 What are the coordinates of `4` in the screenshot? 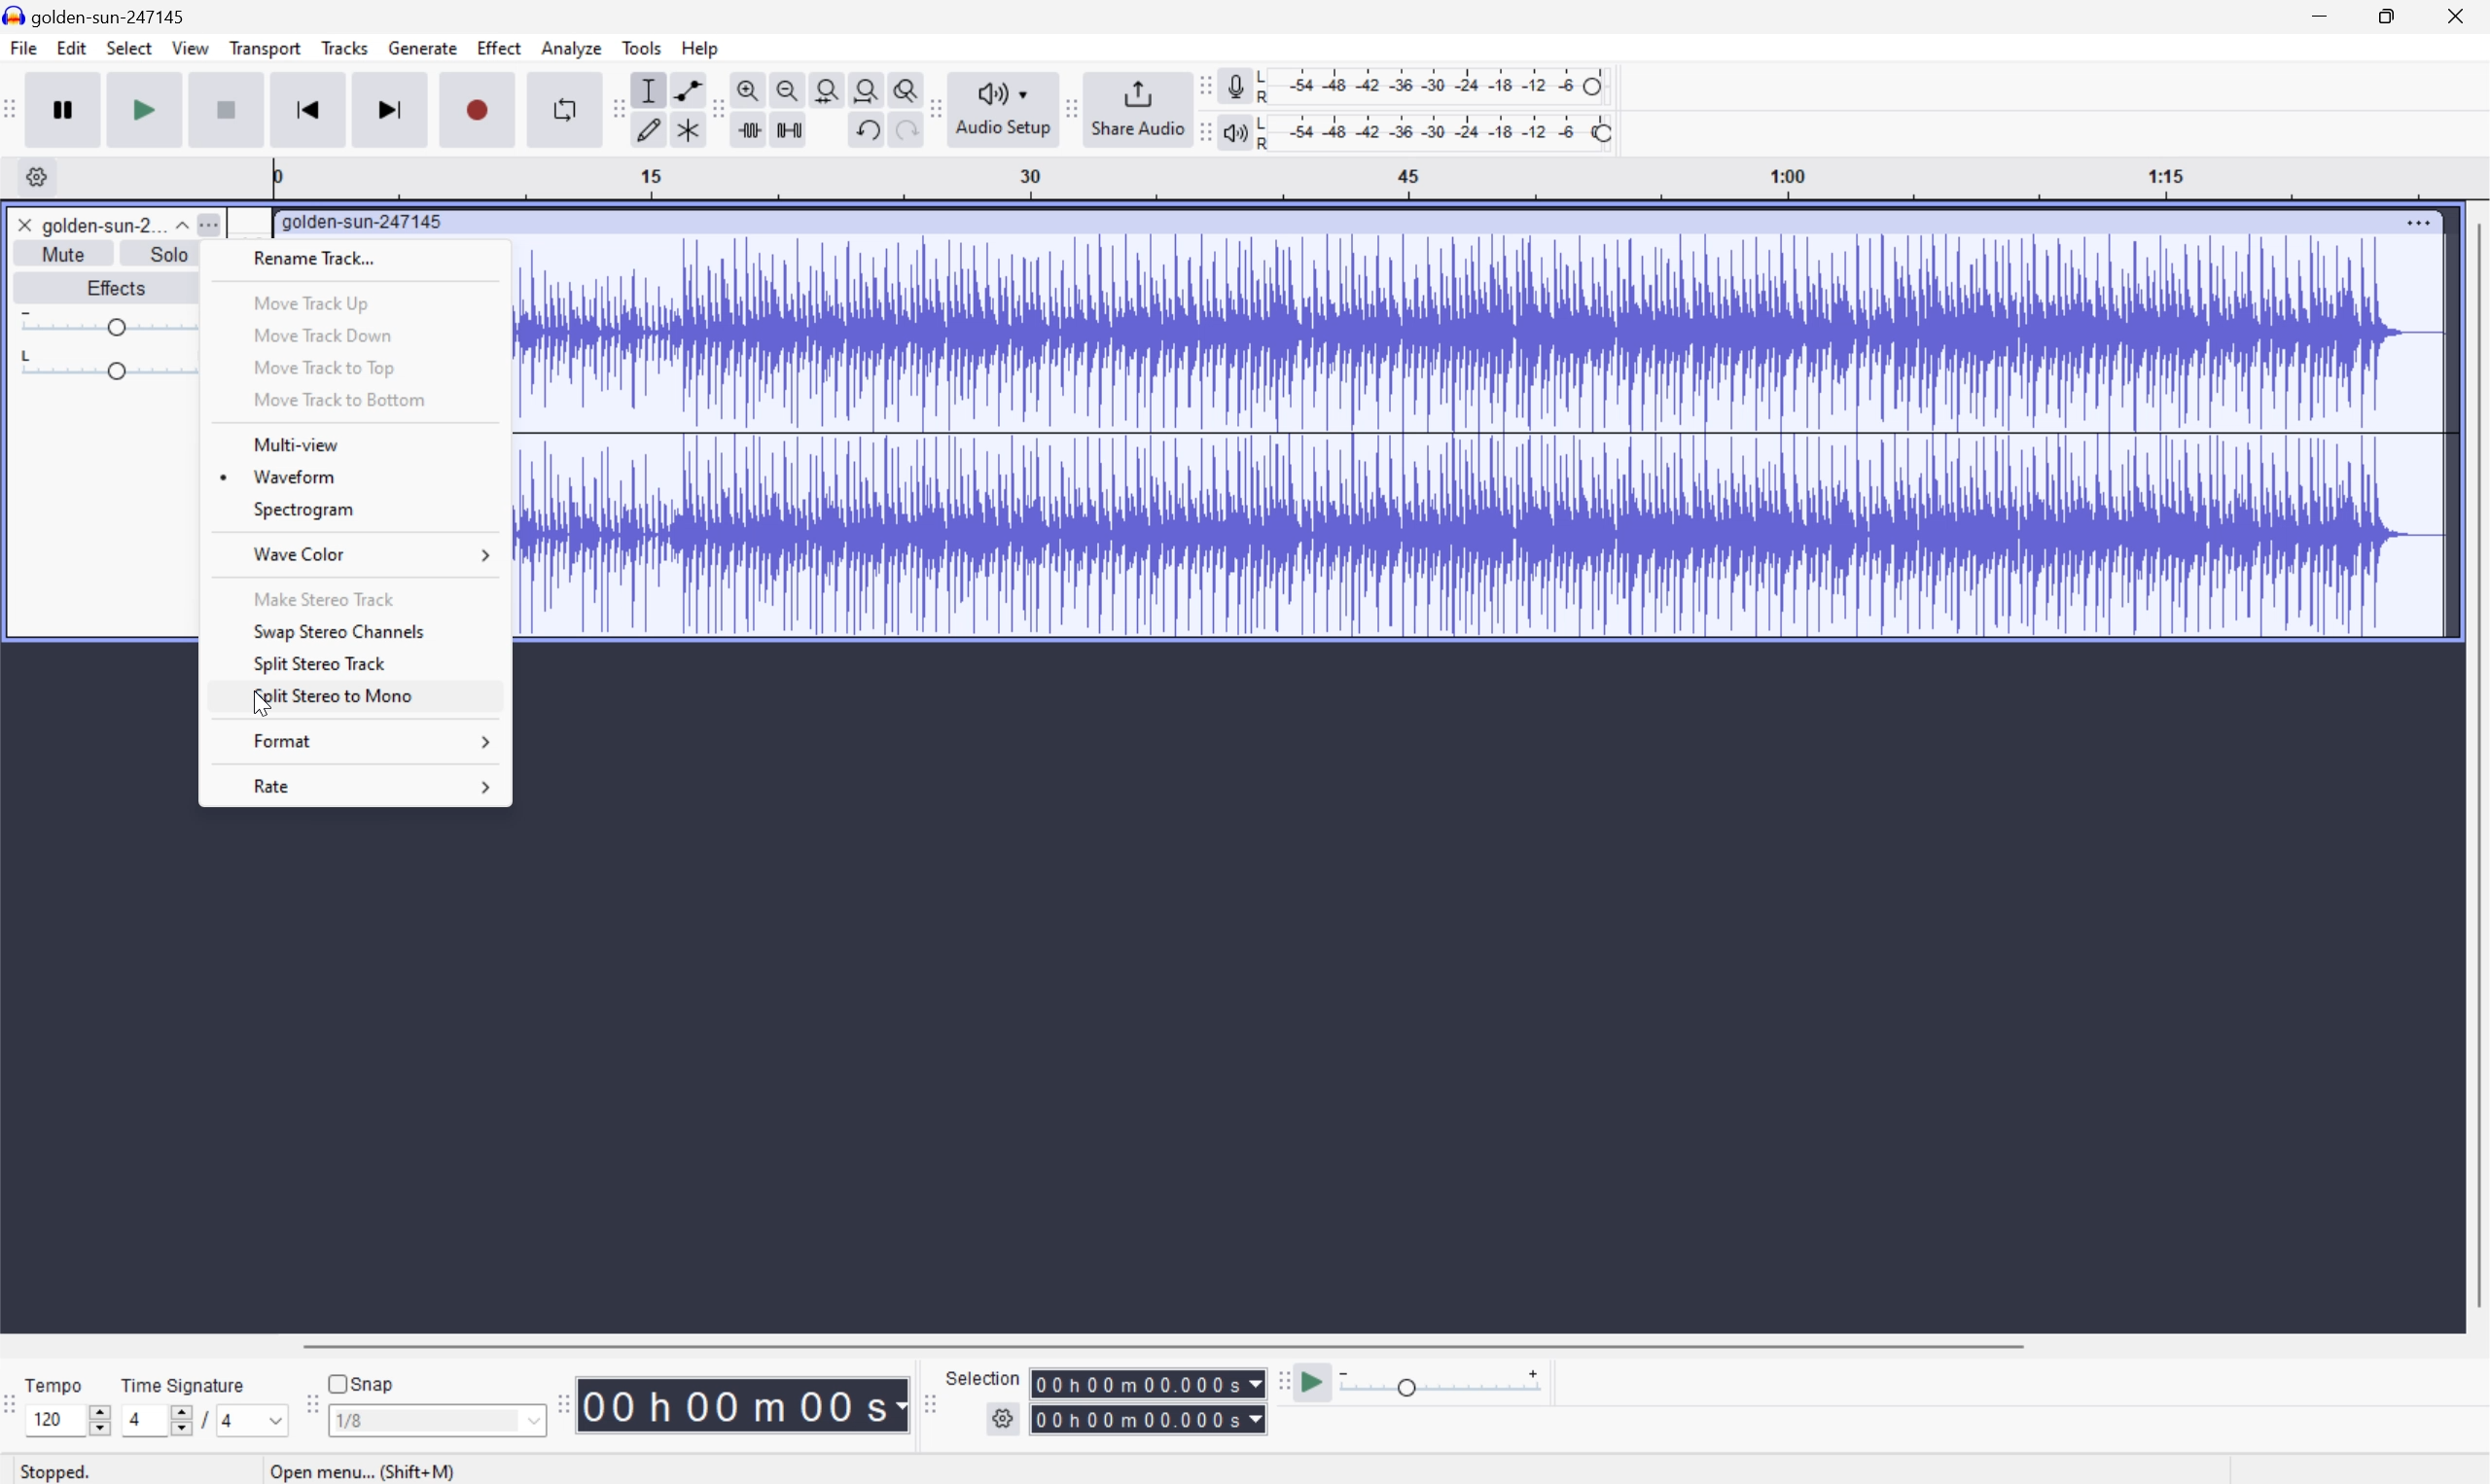 It's located at (235, 1420).